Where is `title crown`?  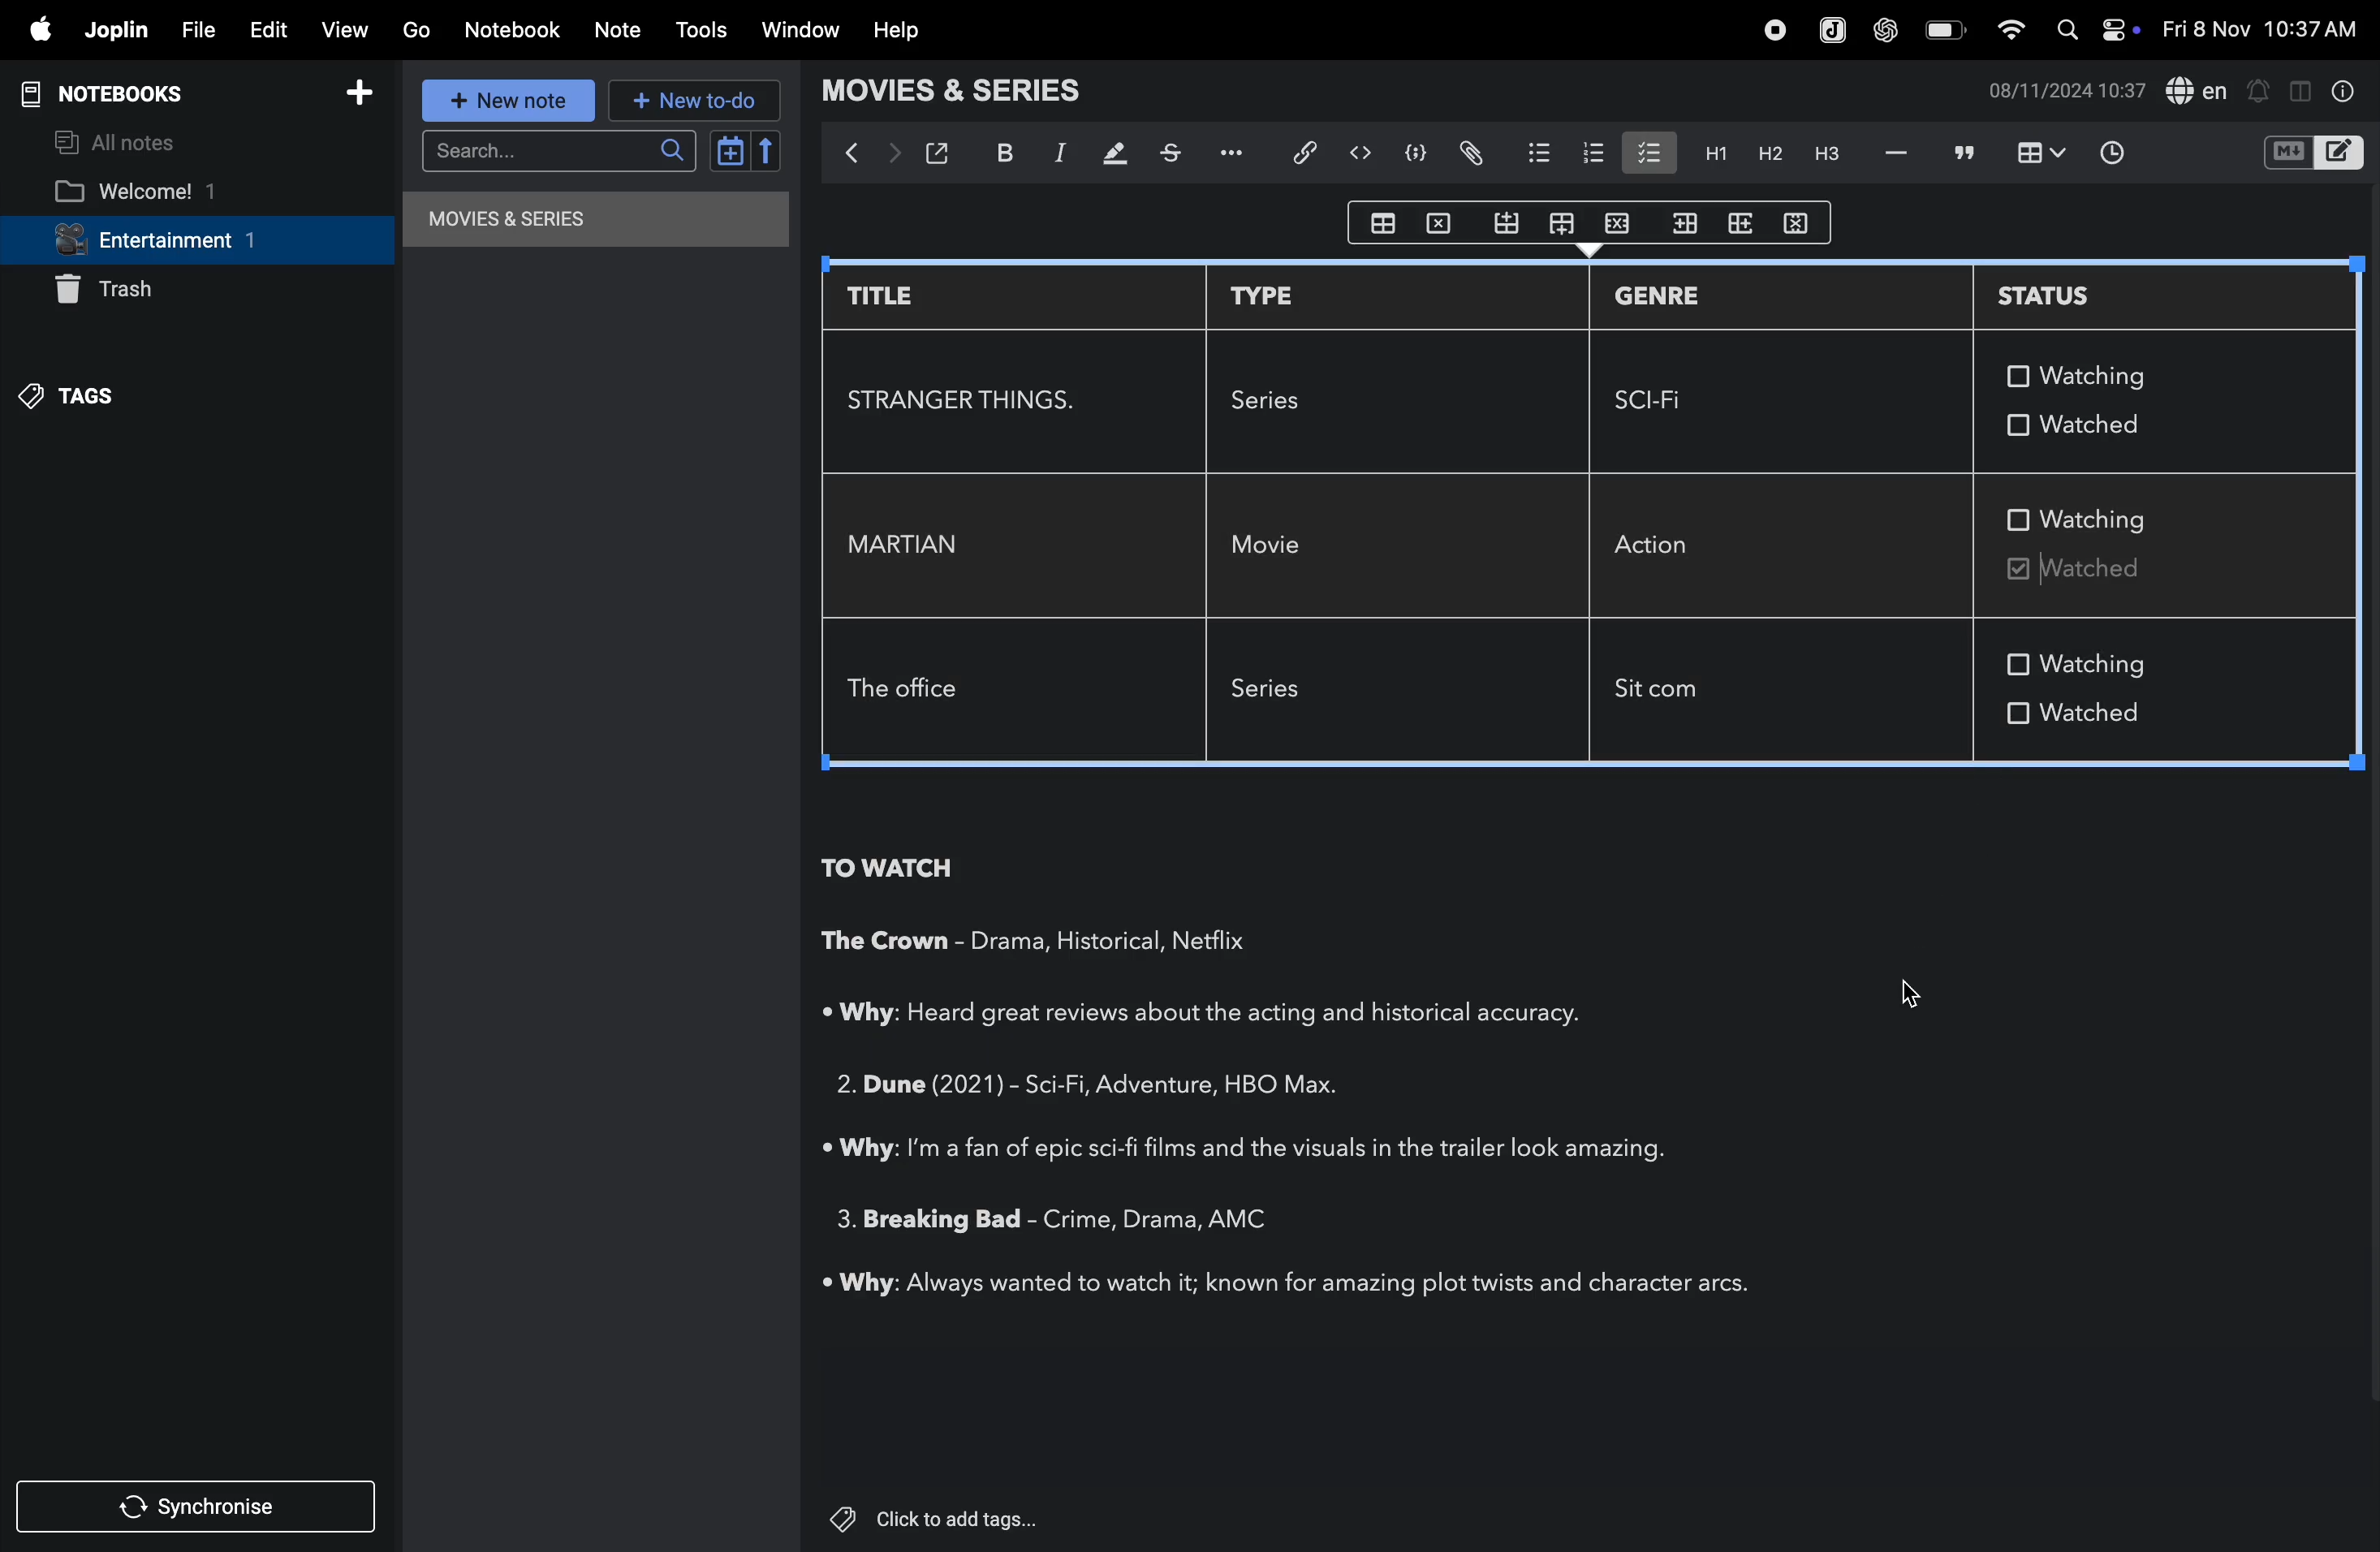 title crown is located at coordinates (886, 945).